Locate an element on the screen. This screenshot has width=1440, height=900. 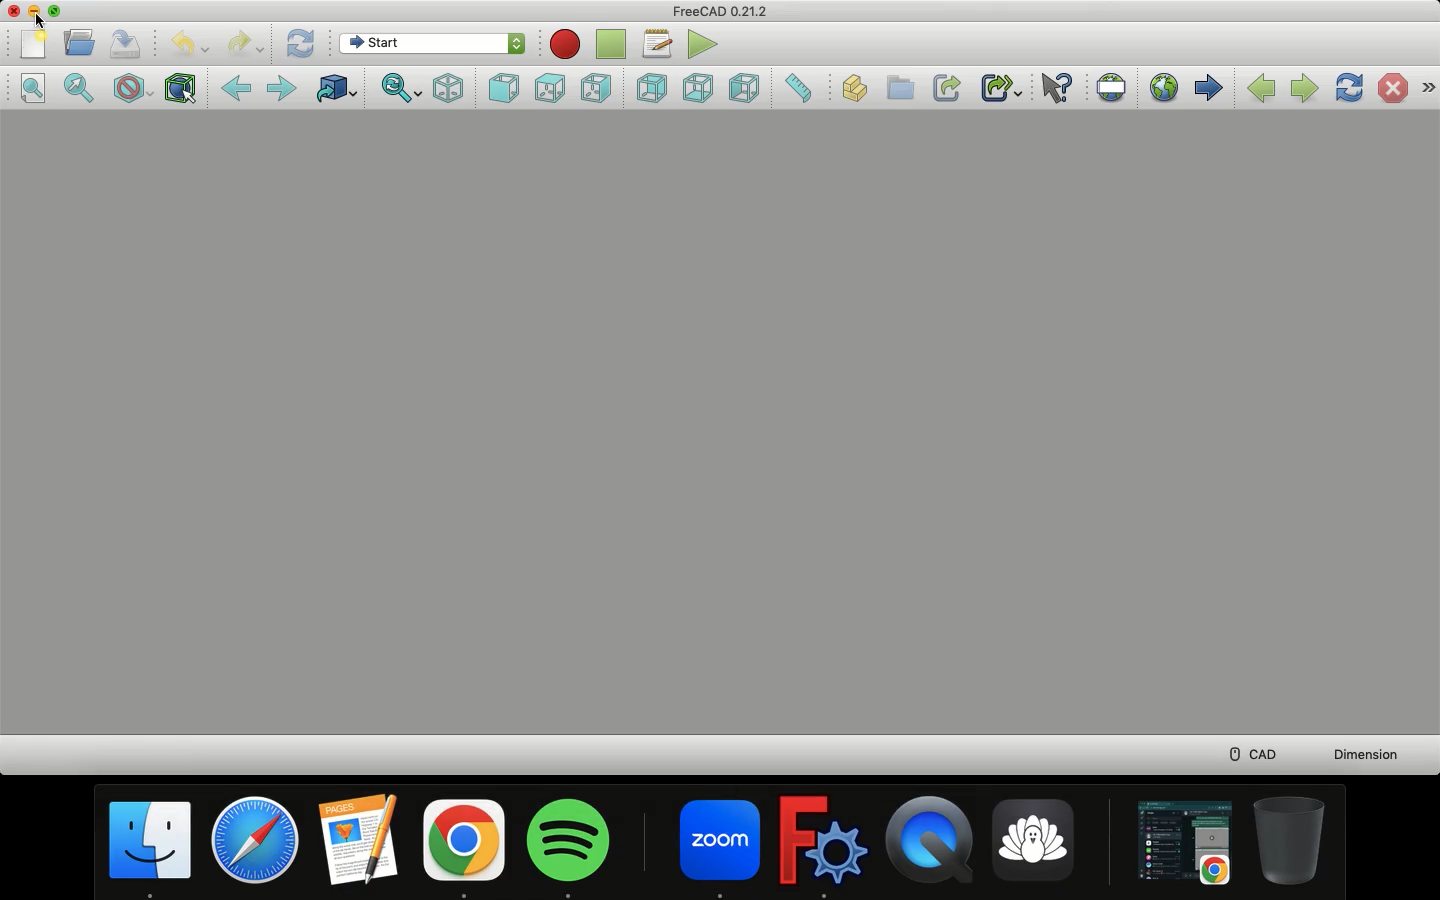
Make sub-link is located at coordinates (1001, 87).